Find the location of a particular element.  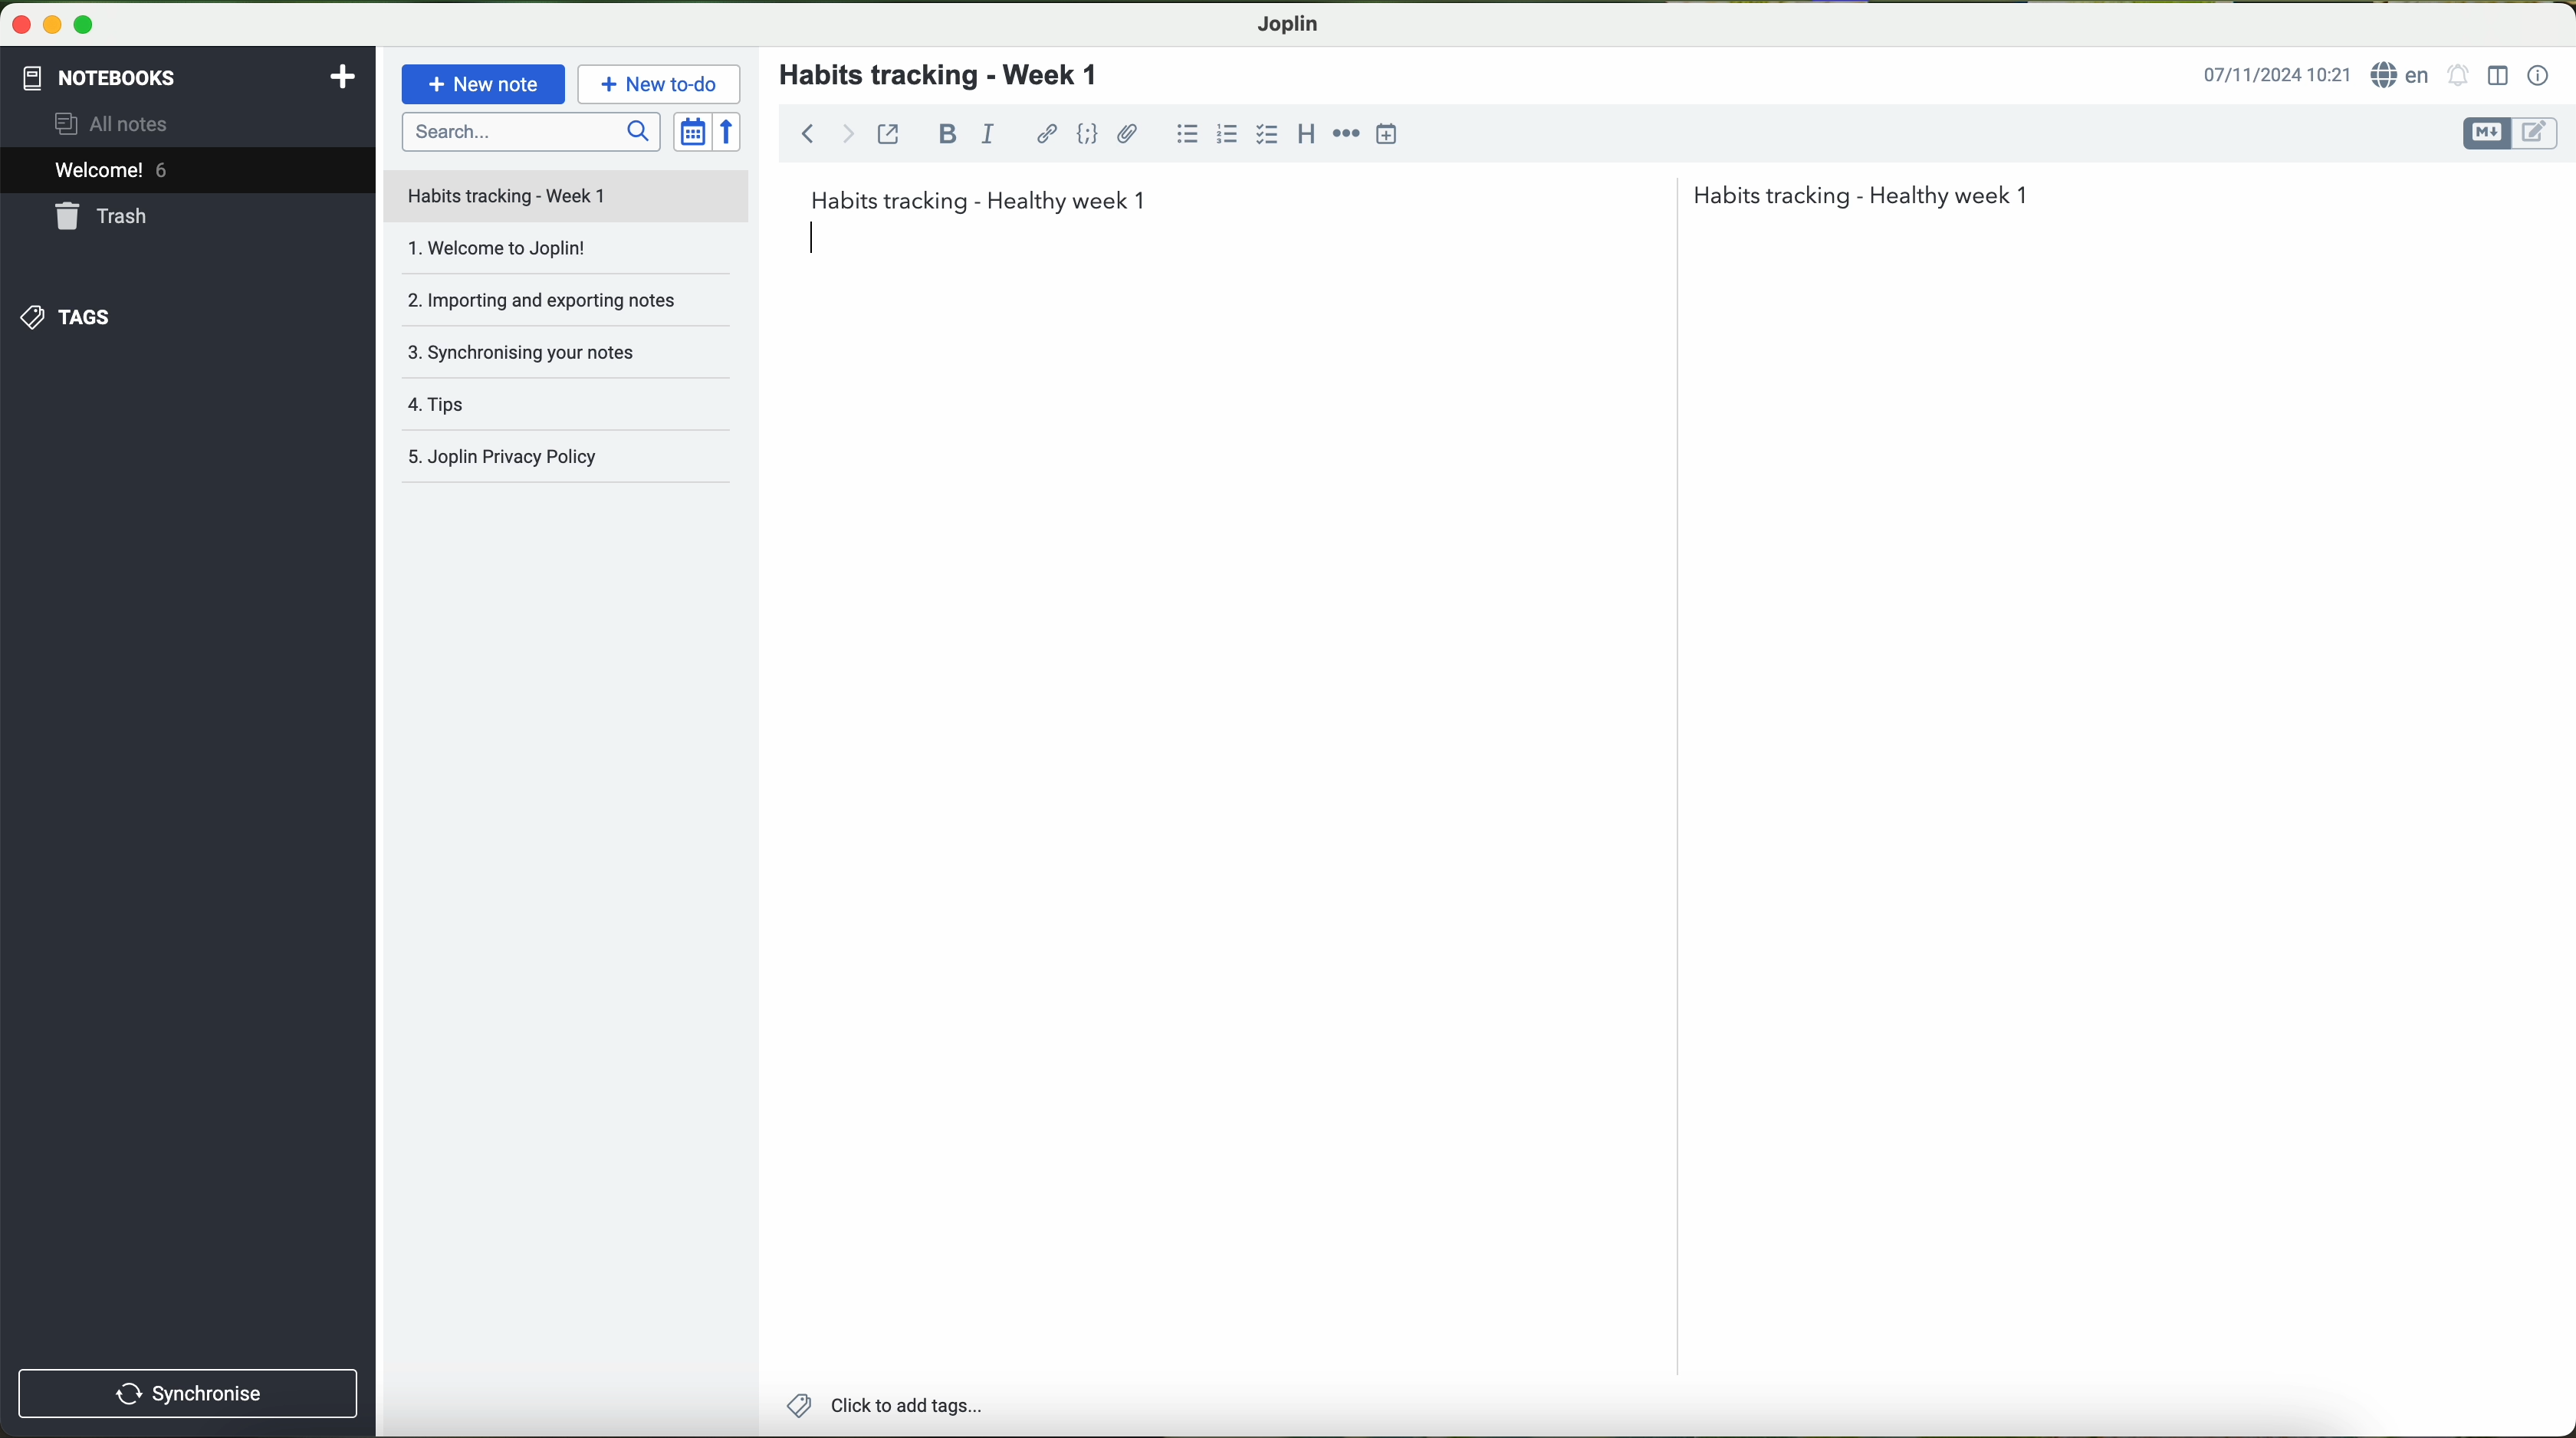

bold is located at coordinates (948, 134).